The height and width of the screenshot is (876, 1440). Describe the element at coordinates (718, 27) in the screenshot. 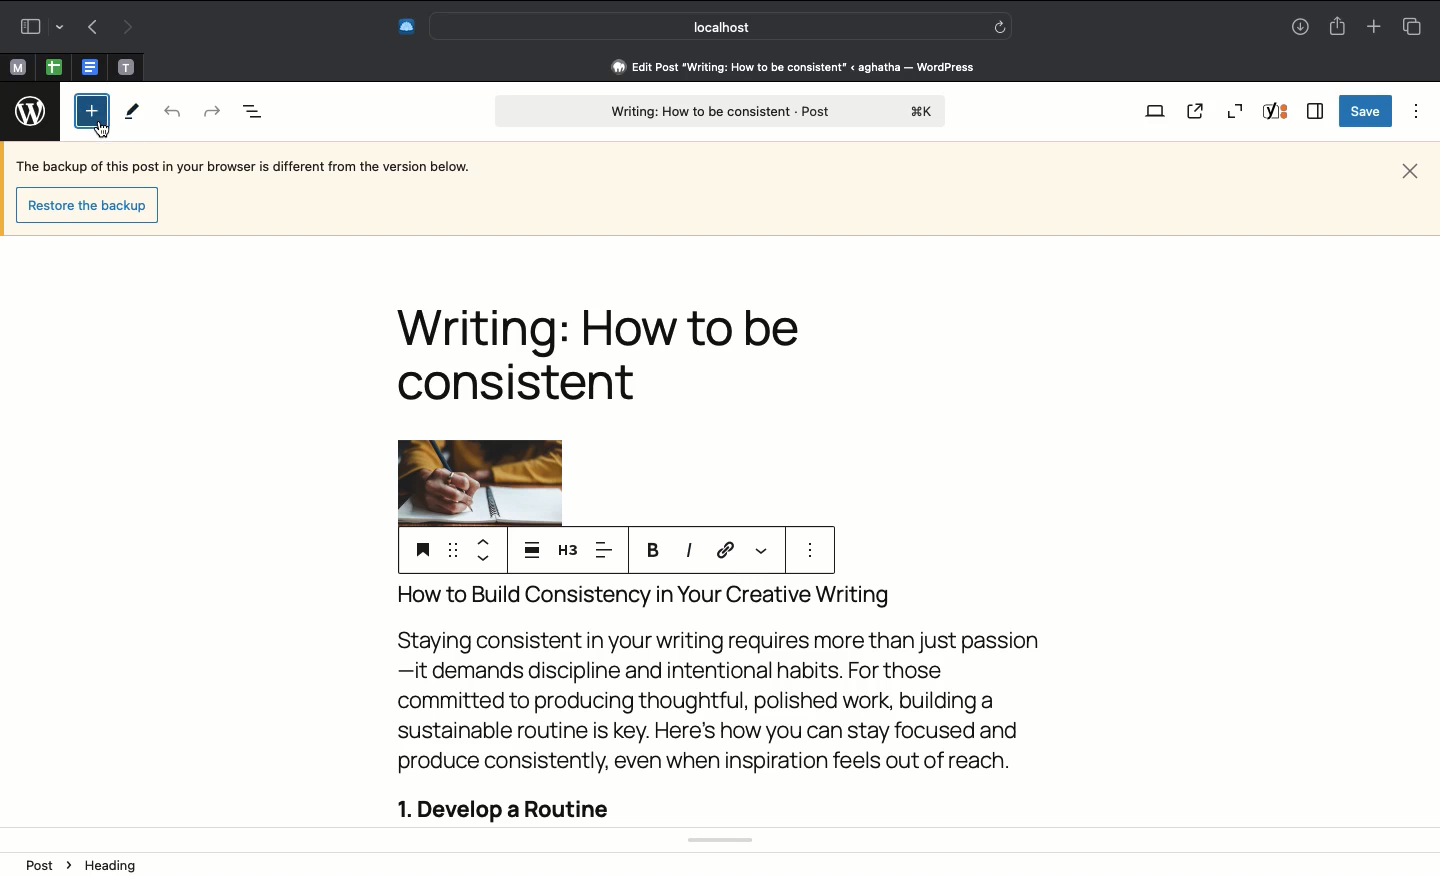

I see `Search address bar` at that location.